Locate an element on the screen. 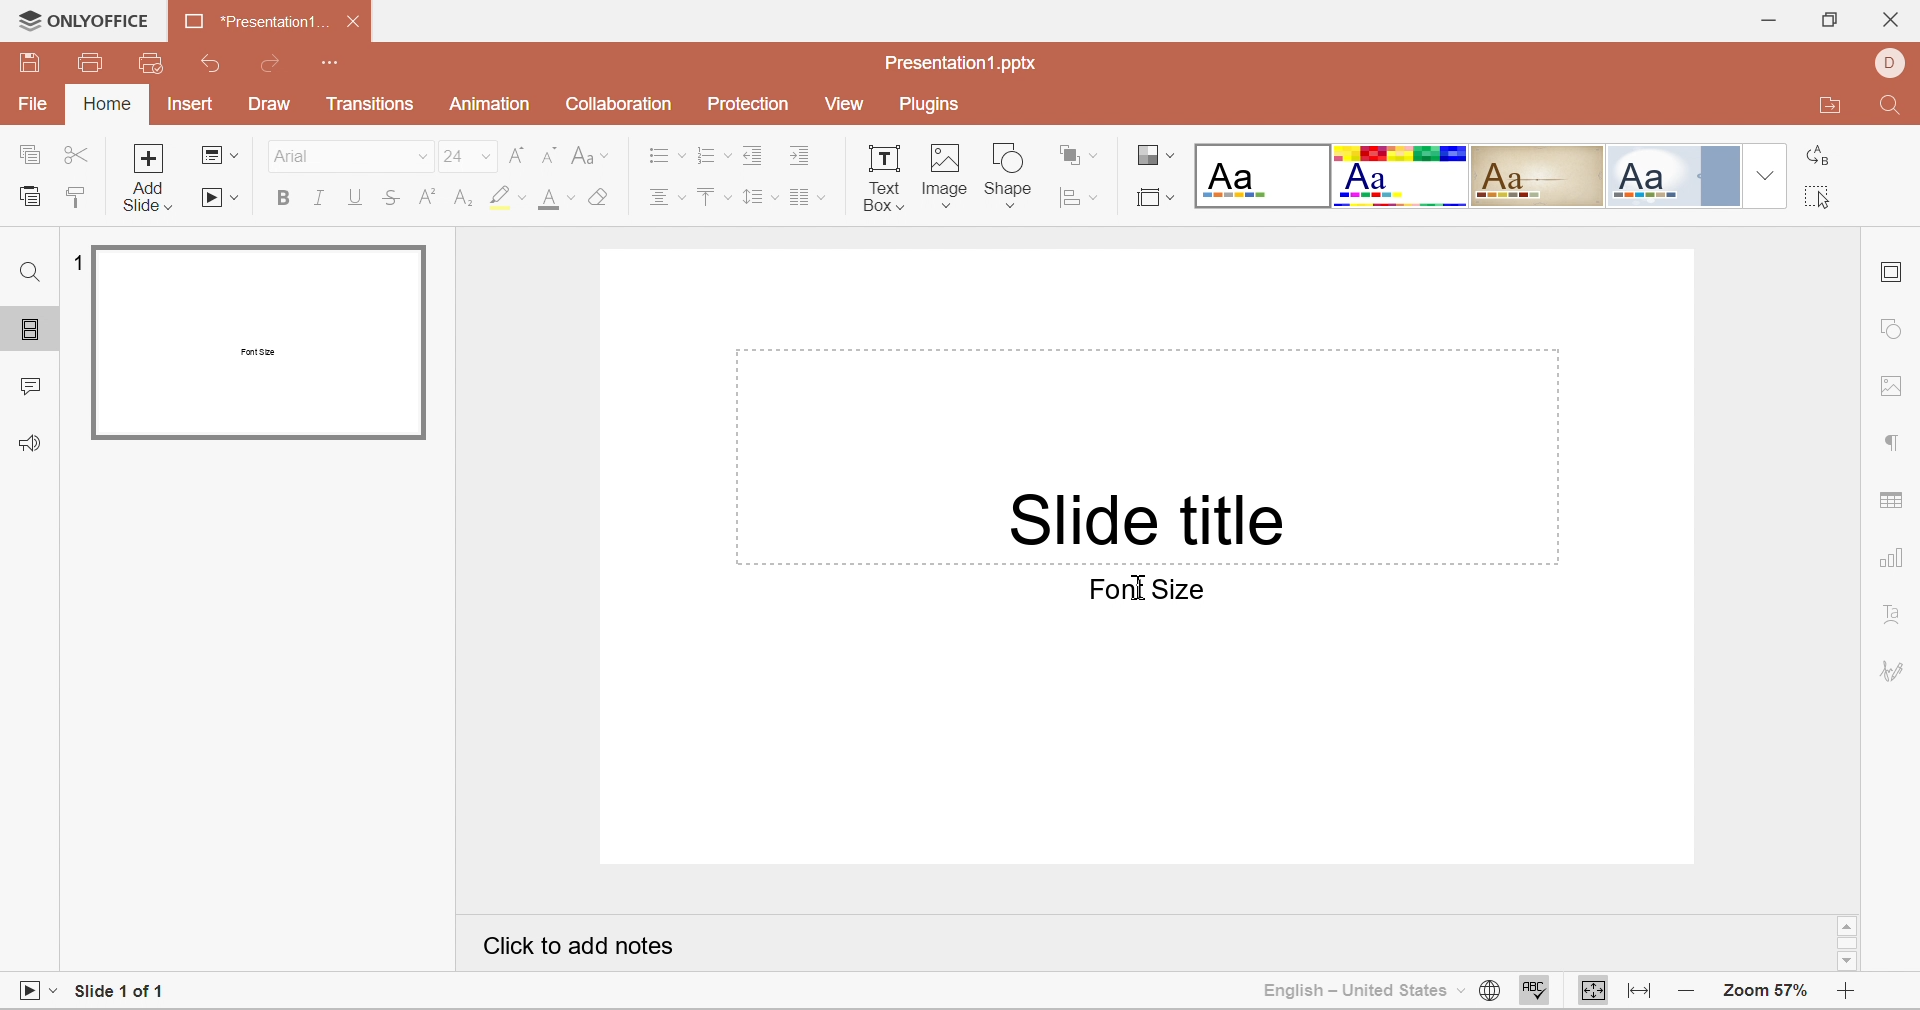 The height and width of the screenshot is (1010, 1920). Underline is located at coordinates (356, 197).